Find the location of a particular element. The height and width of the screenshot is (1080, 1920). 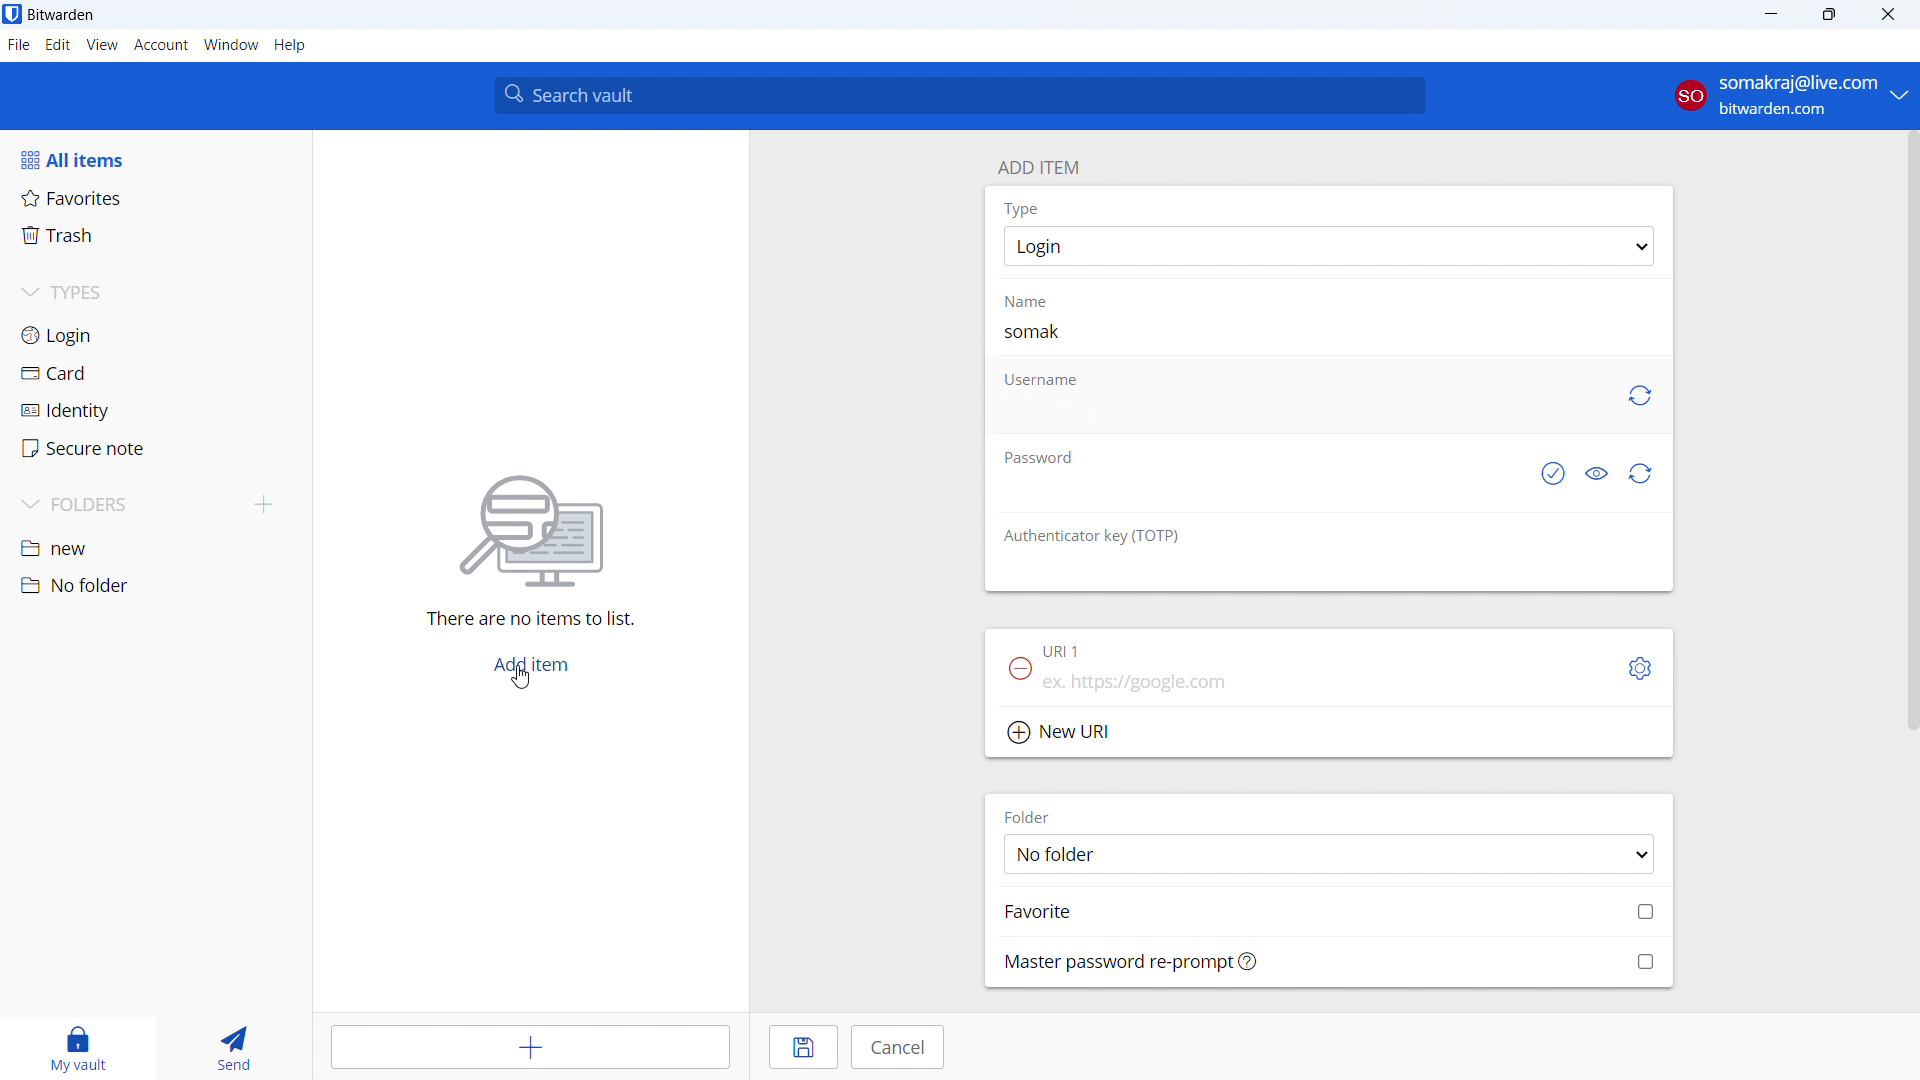

login is located at coordinates (155, 335).